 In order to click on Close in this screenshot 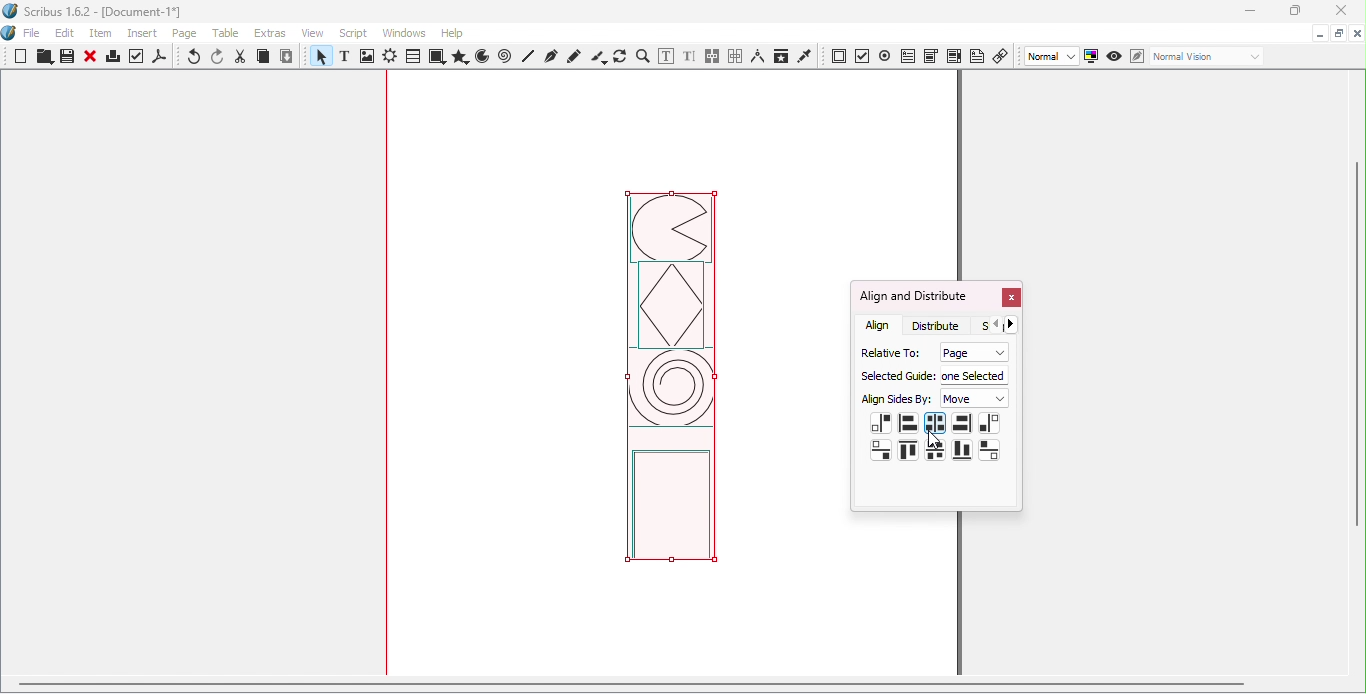, I will do `click(1337, 12)`.